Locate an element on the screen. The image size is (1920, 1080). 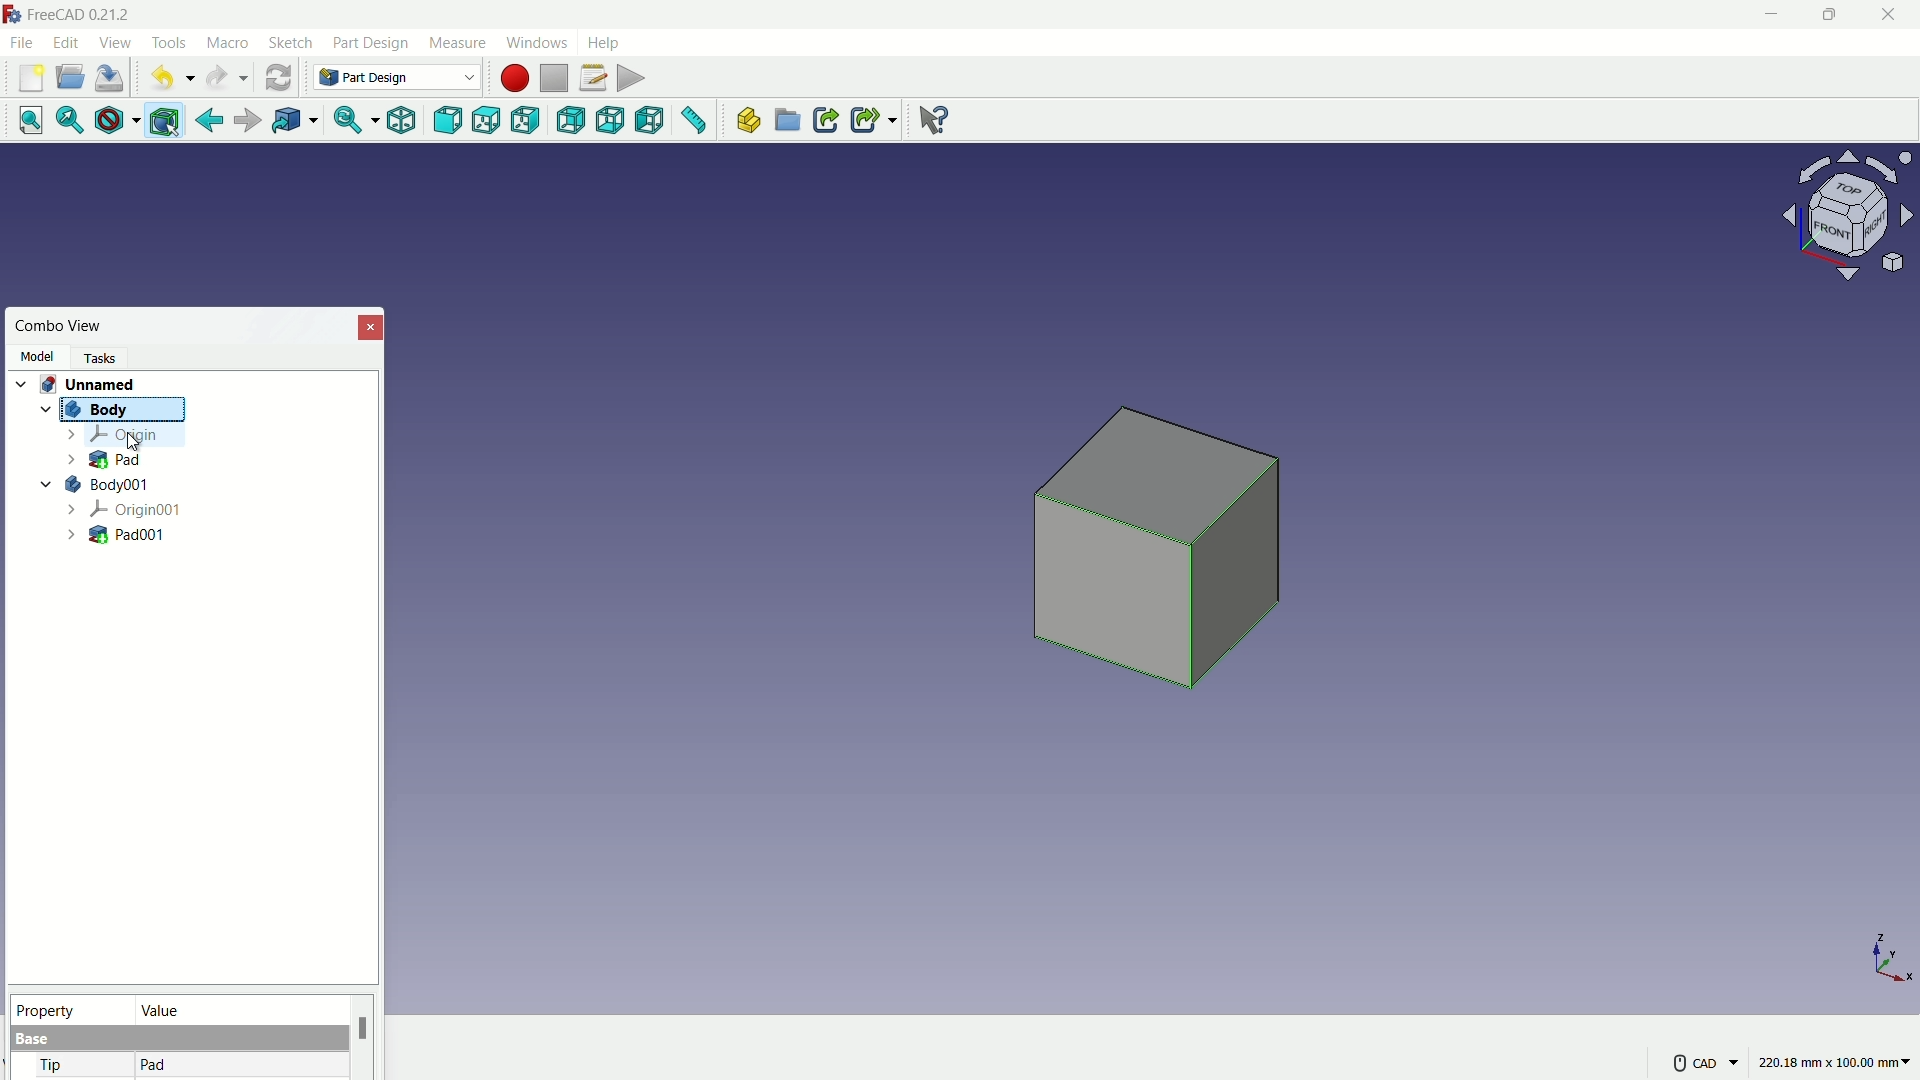
view is located at coordinates (114, 42).